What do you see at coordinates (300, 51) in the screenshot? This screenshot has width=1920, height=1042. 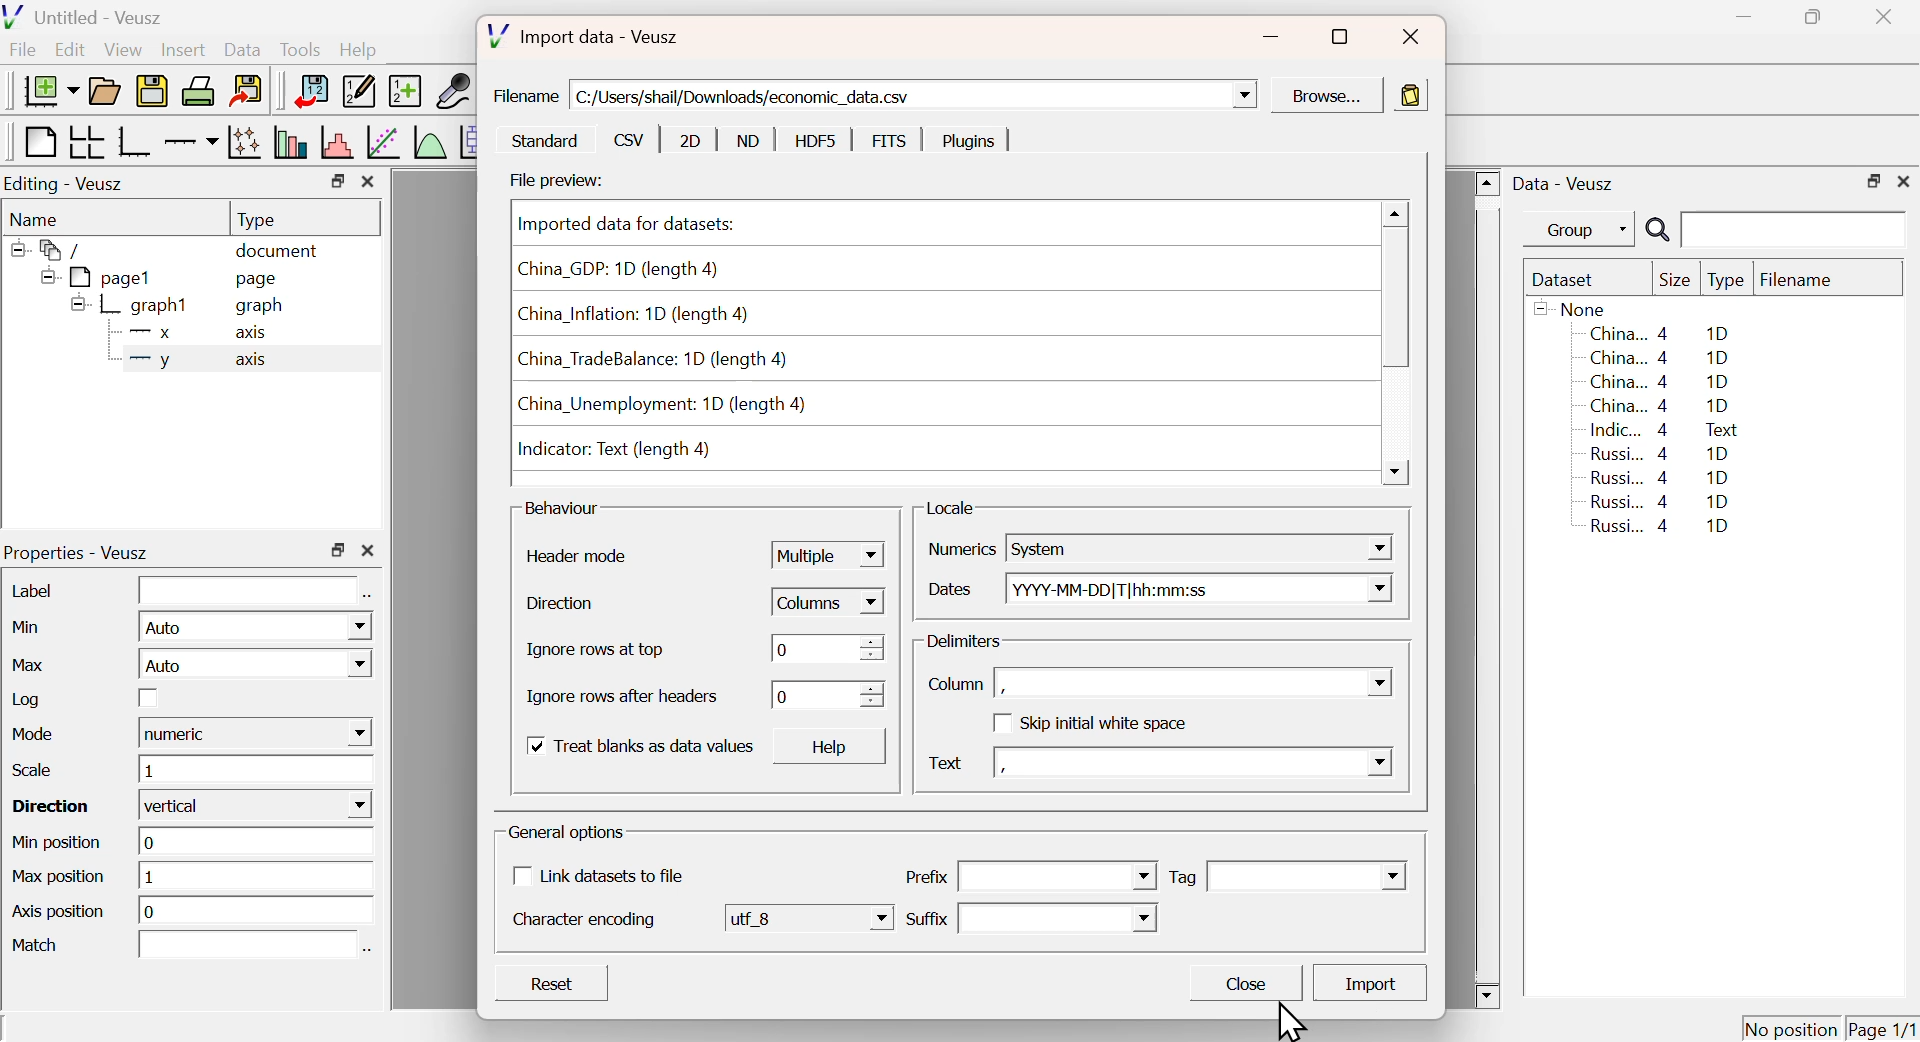 I see `Tools` at bounding box center [300, 51].